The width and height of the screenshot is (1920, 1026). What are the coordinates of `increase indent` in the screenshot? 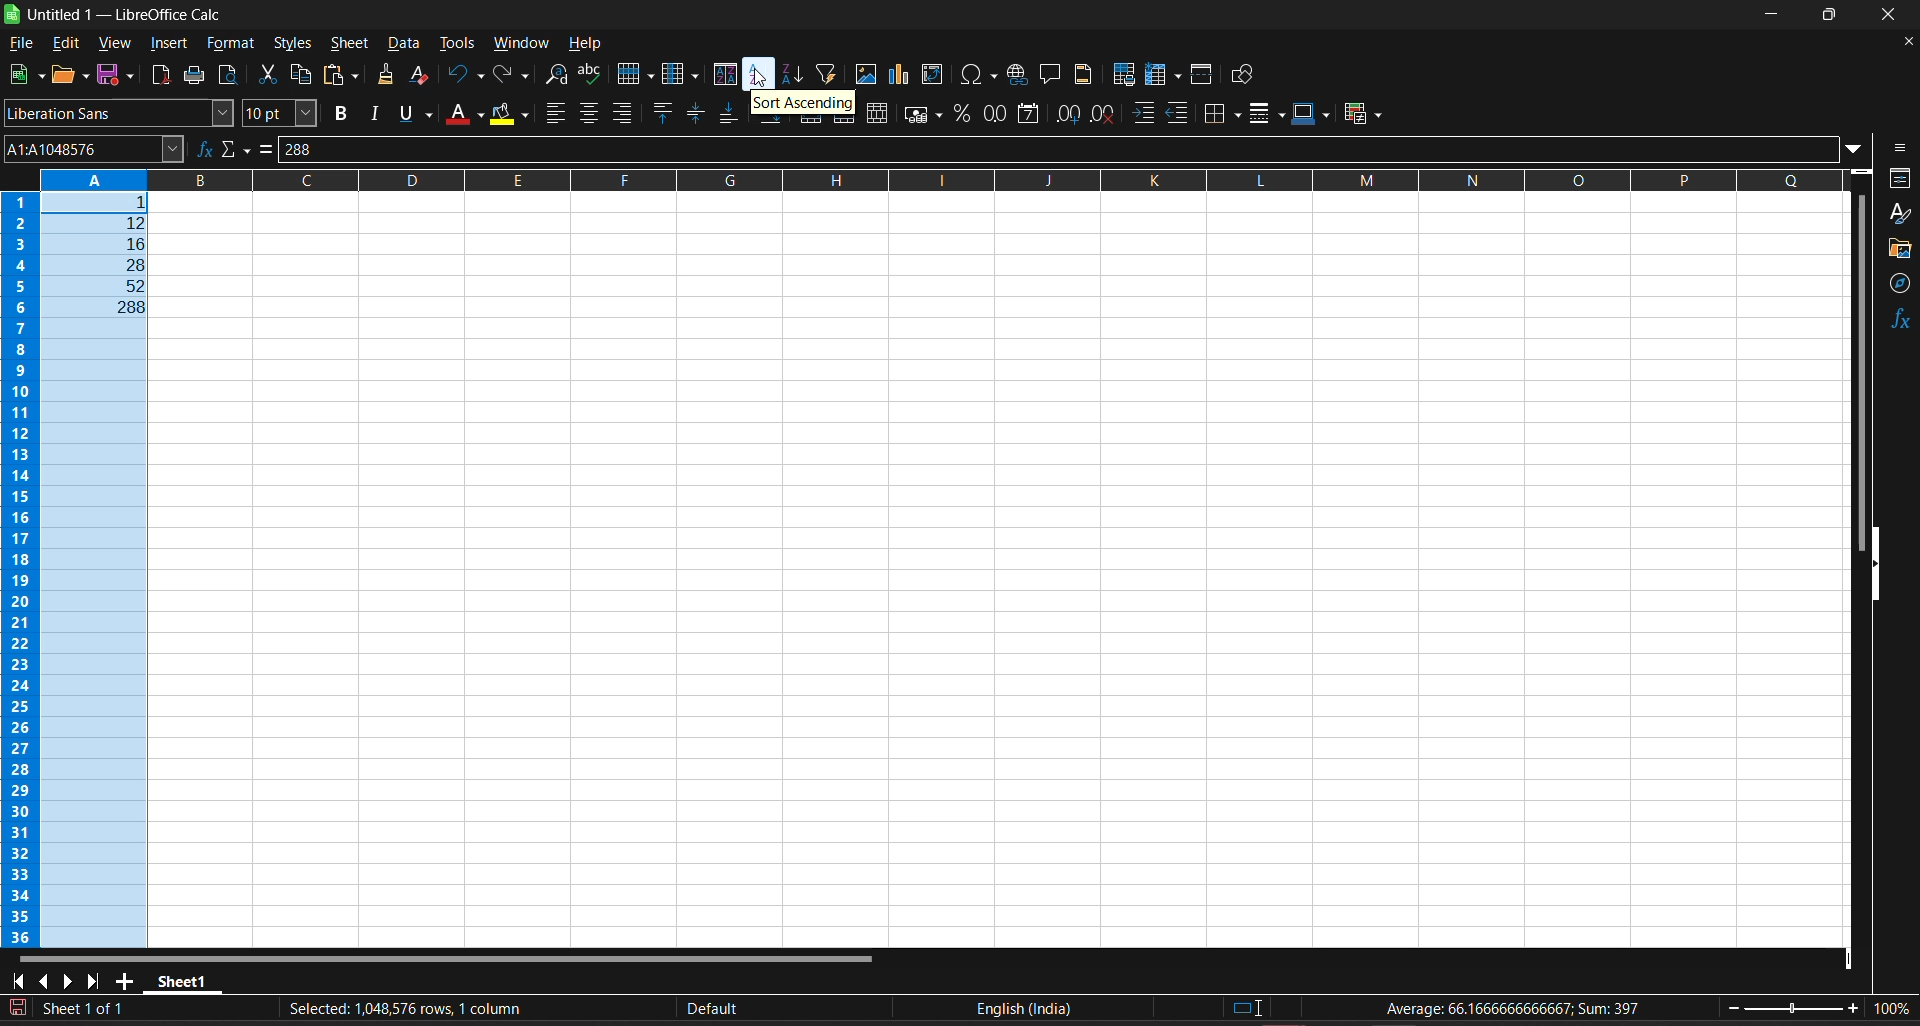 It's located at (1145, 114).